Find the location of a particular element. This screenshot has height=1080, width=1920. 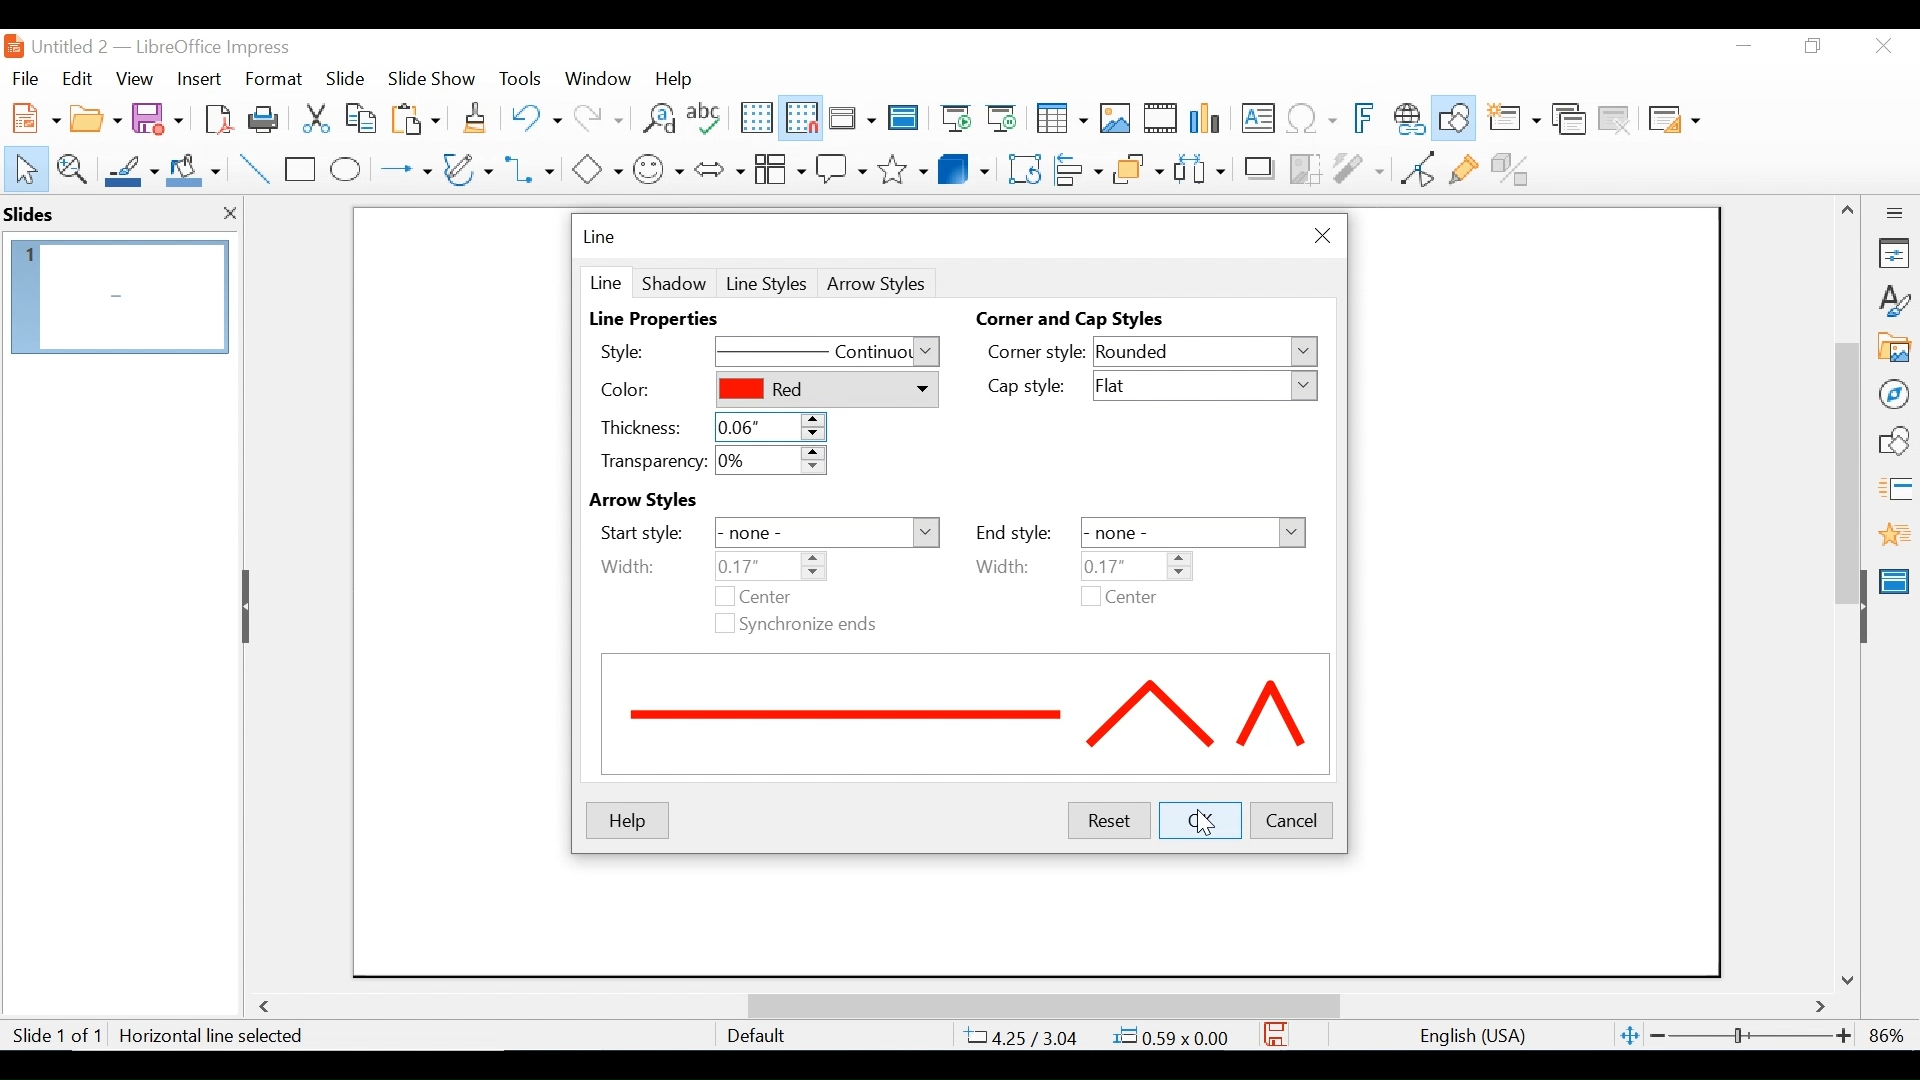

Open is located at coordinates (95, 116).